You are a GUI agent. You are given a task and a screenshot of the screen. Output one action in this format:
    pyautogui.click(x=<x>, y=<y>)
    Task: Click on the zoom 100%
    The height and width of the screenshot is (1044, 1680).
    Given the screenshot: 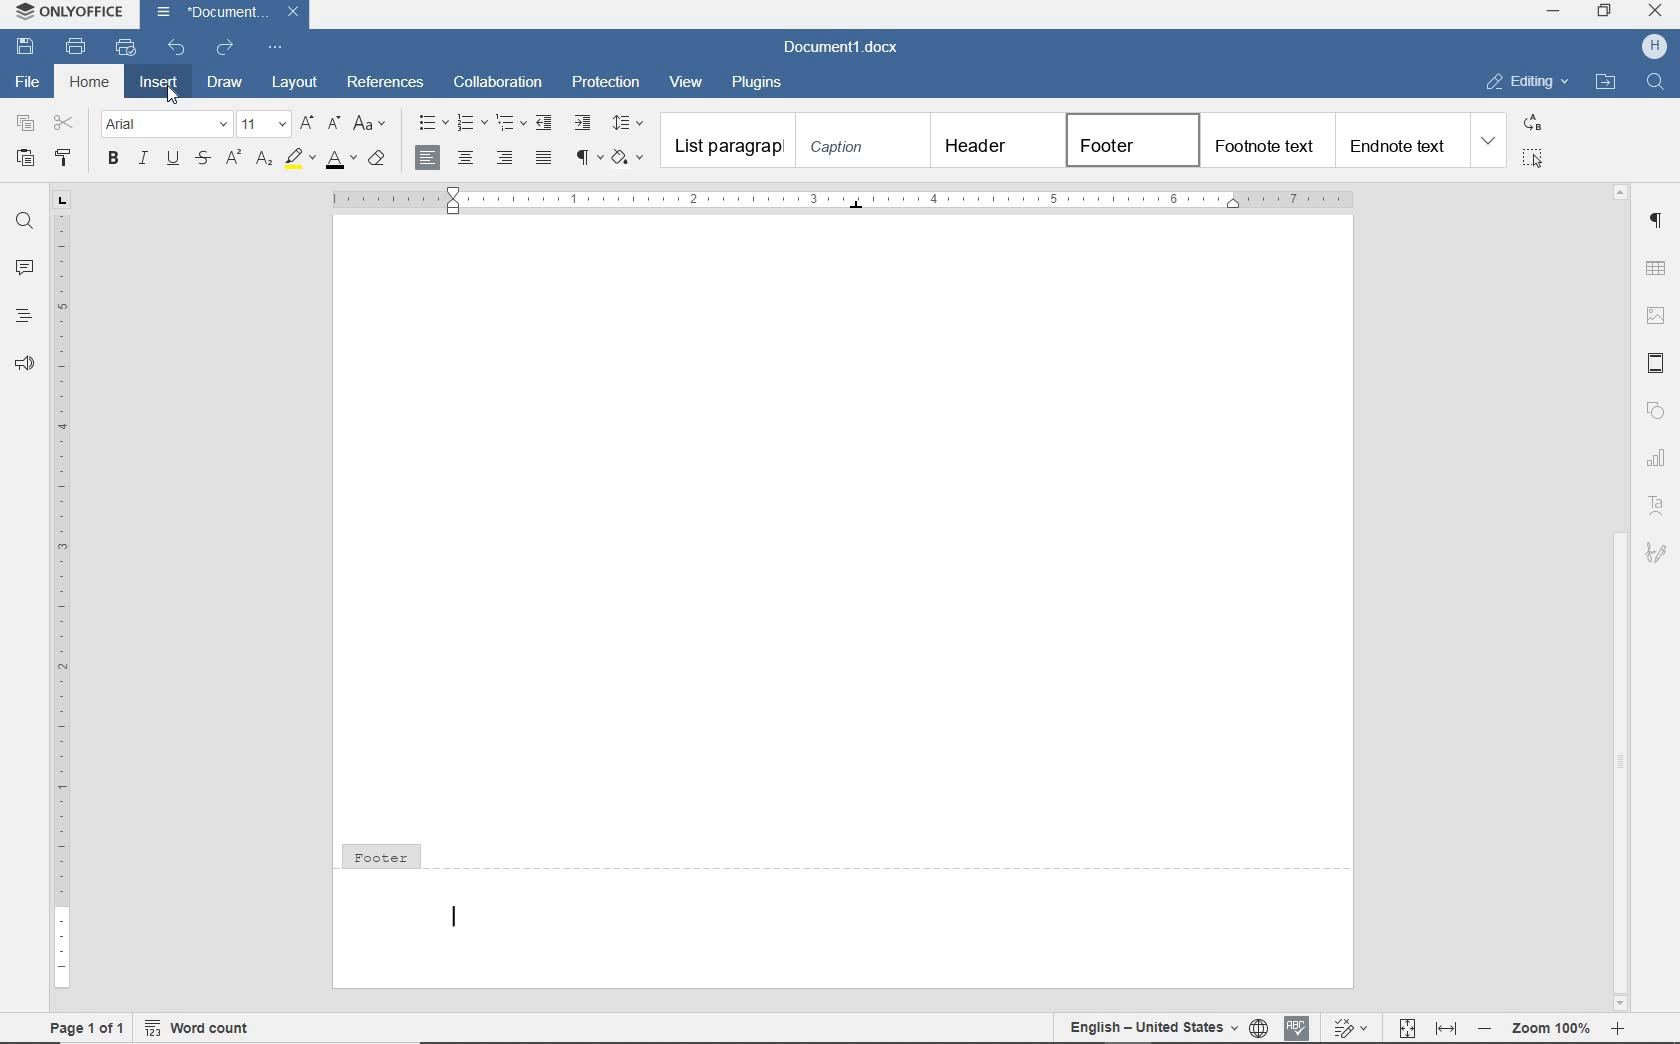 What is the action you would take?
    pyautogui.click(x=1549, y=1027)
    